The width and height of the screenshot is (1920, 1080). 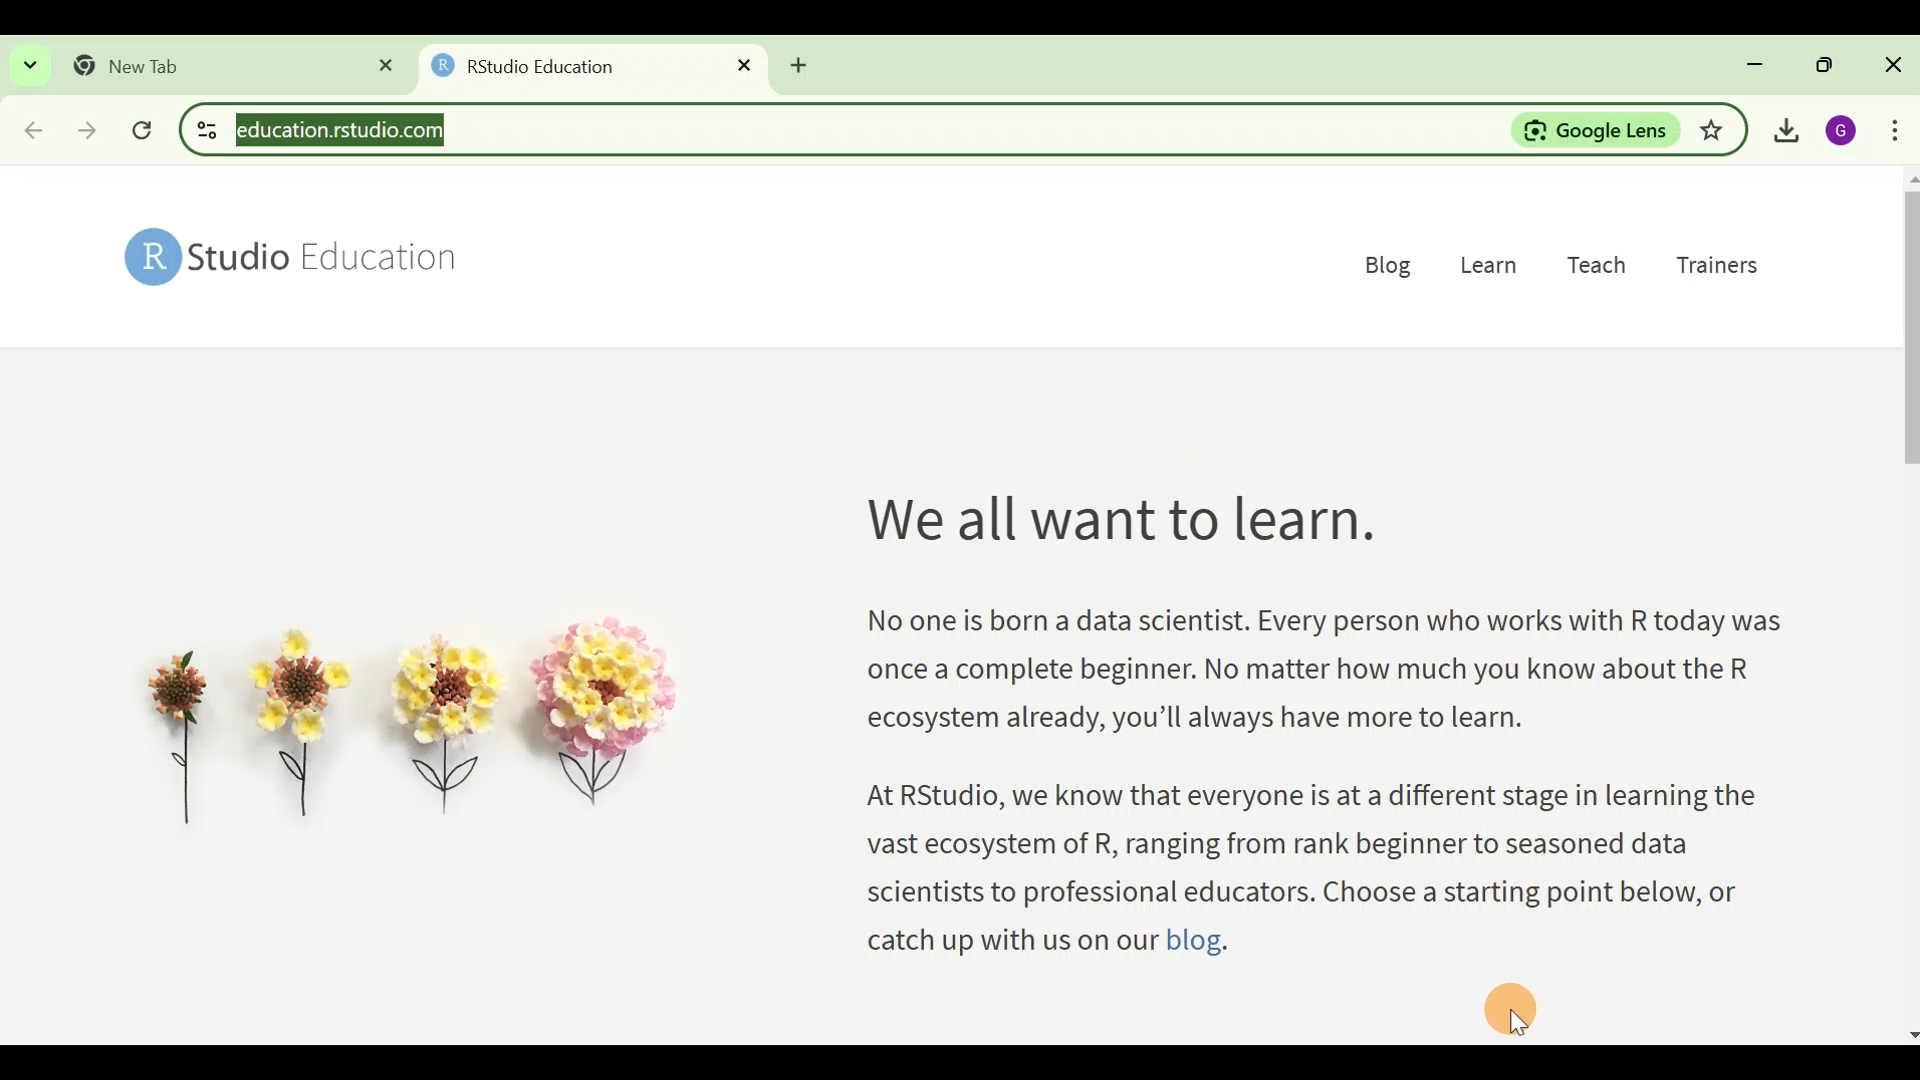 I want to click on Customize and control Google chrome, so click(x=1896, y=130).